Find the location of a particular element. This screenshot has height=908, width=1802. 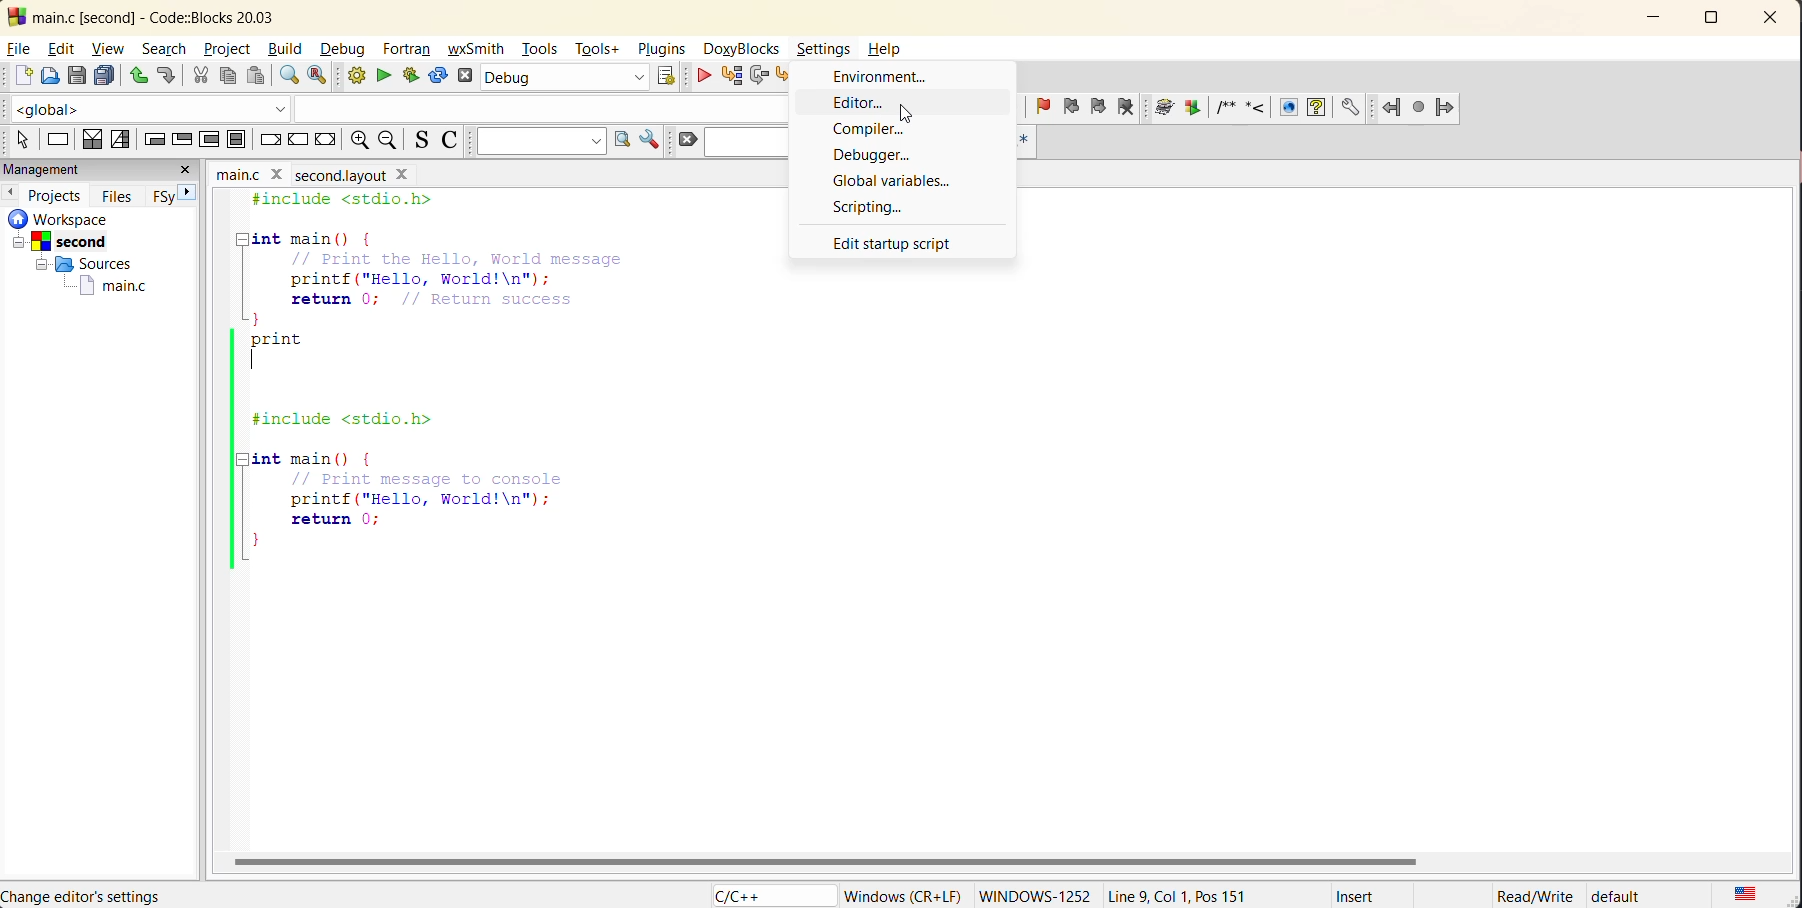

return instruction is located at coordinates (329, 141).